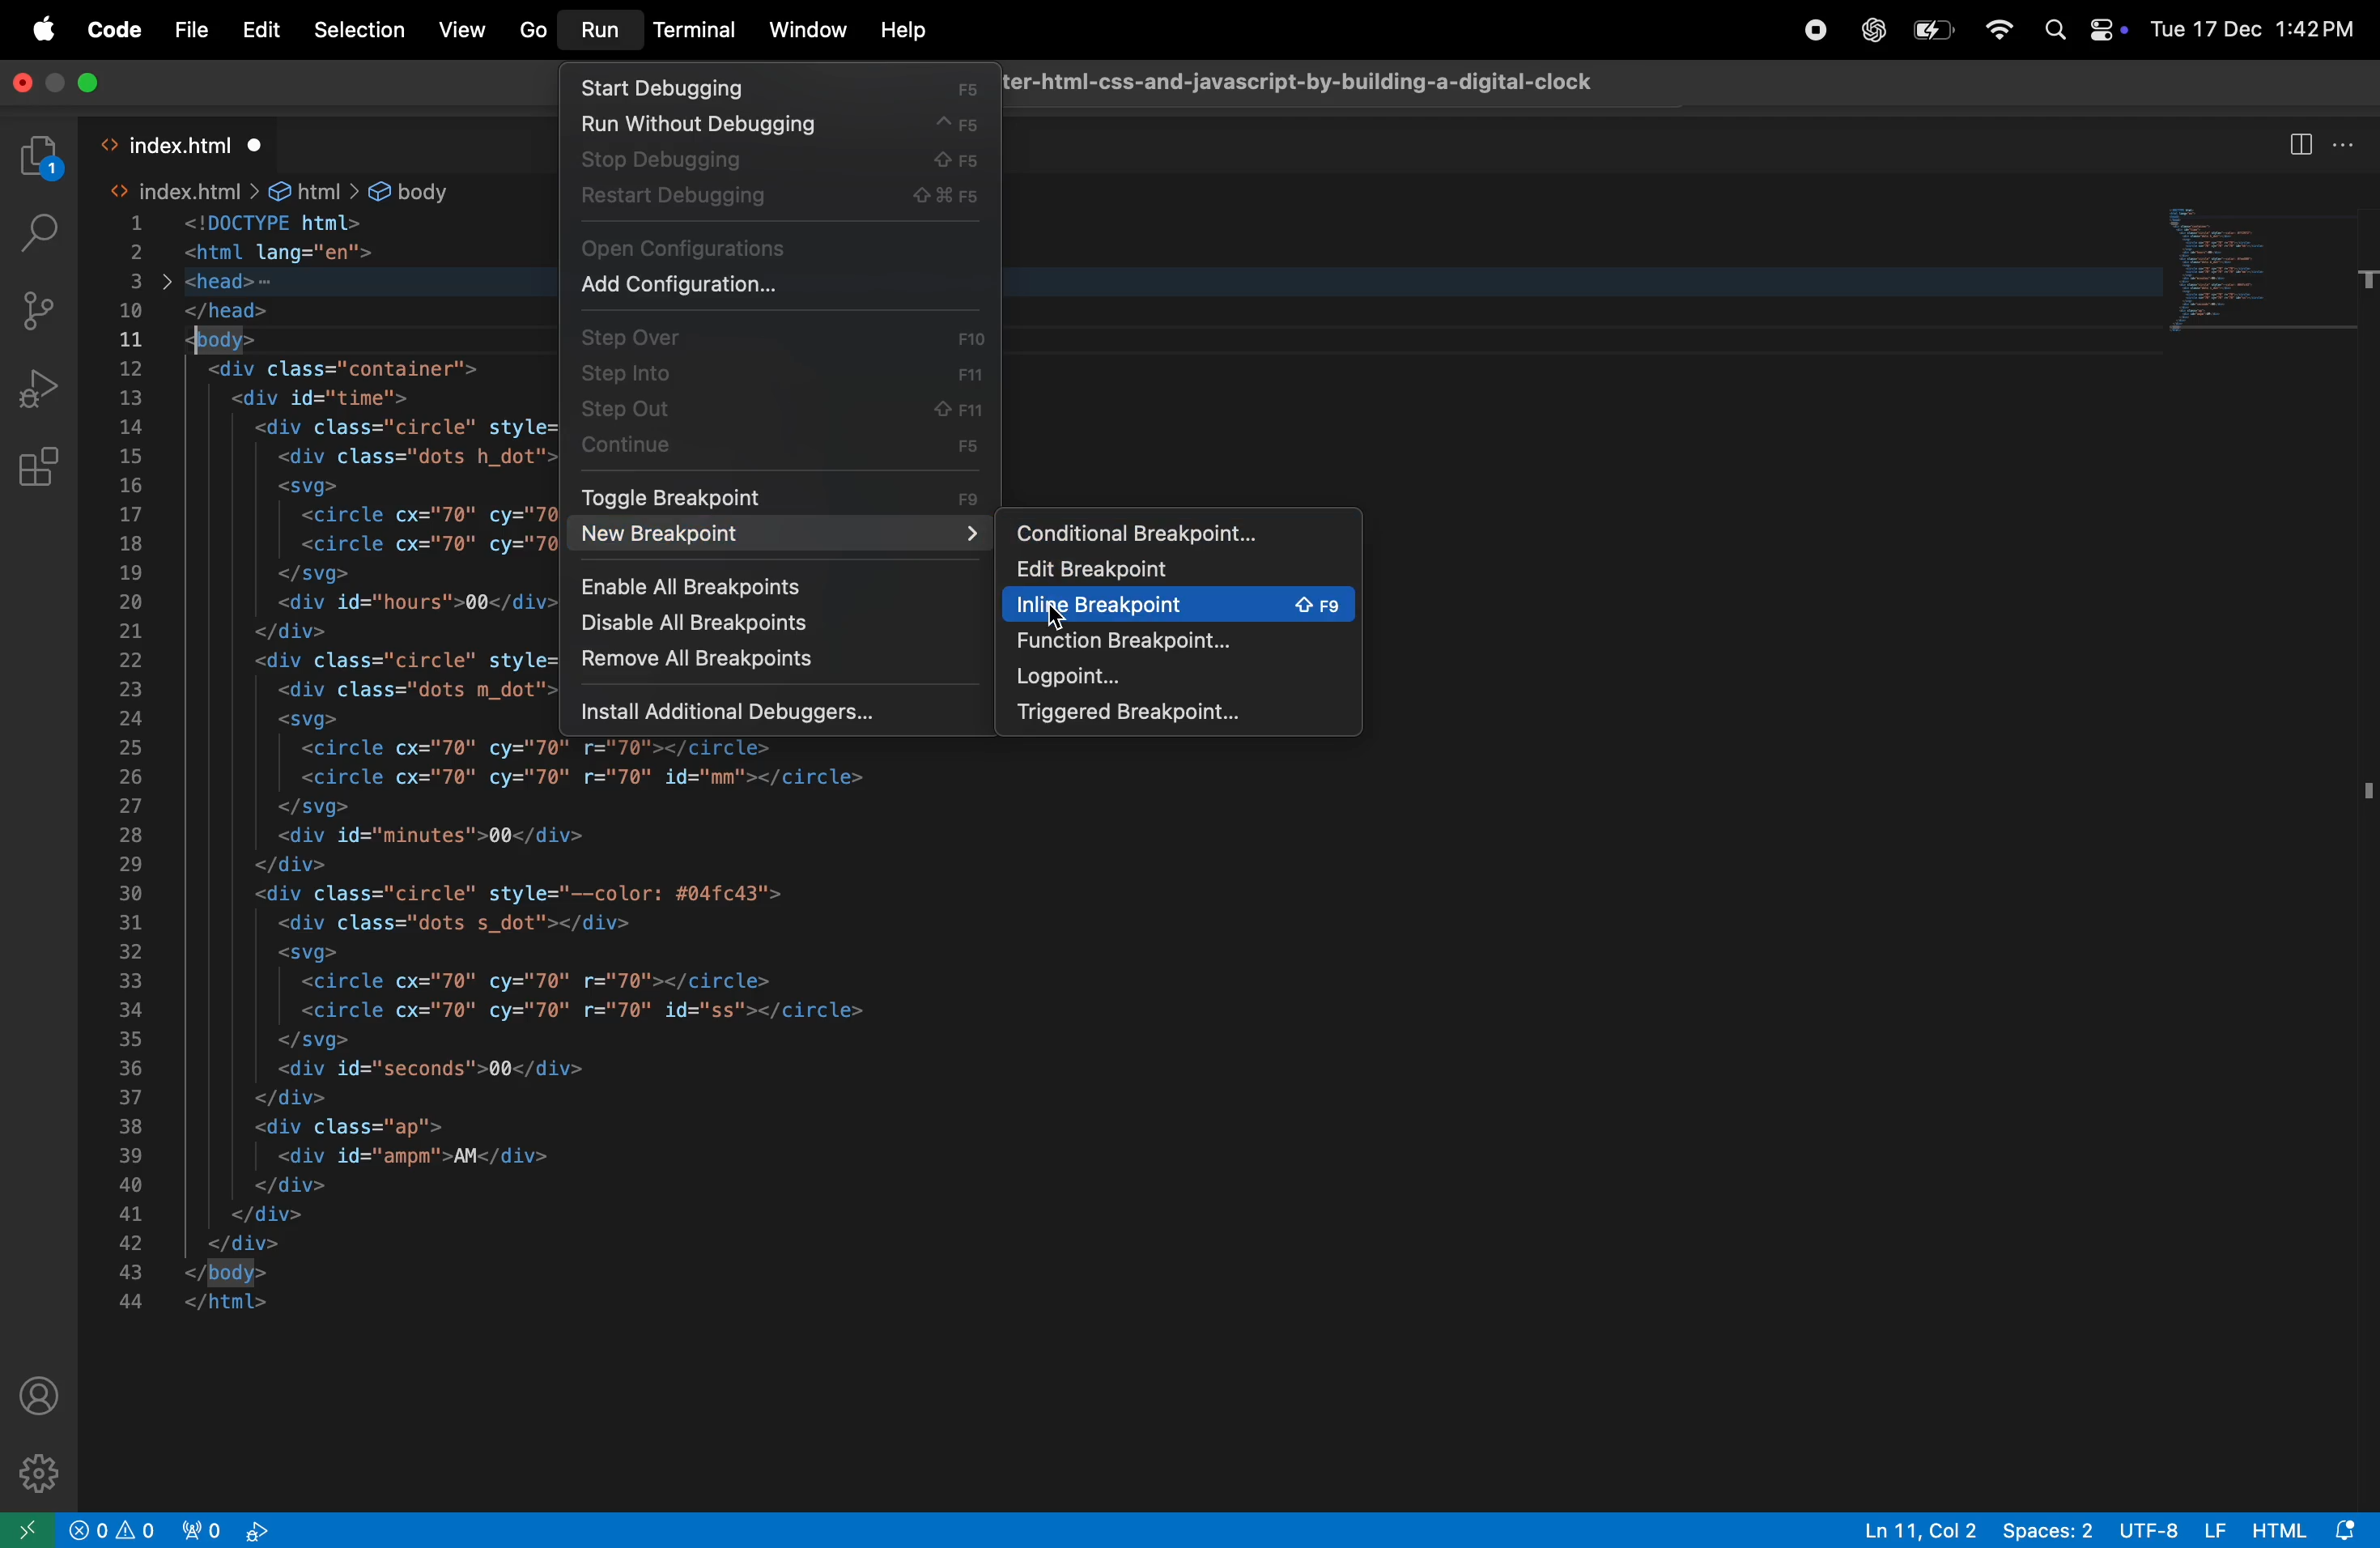 The height and width of the screenshot is (1548, 2380). What do you see at coordinates (2347, 142) in the screenshot?
I see `options` at bounding box center [2347, 142].